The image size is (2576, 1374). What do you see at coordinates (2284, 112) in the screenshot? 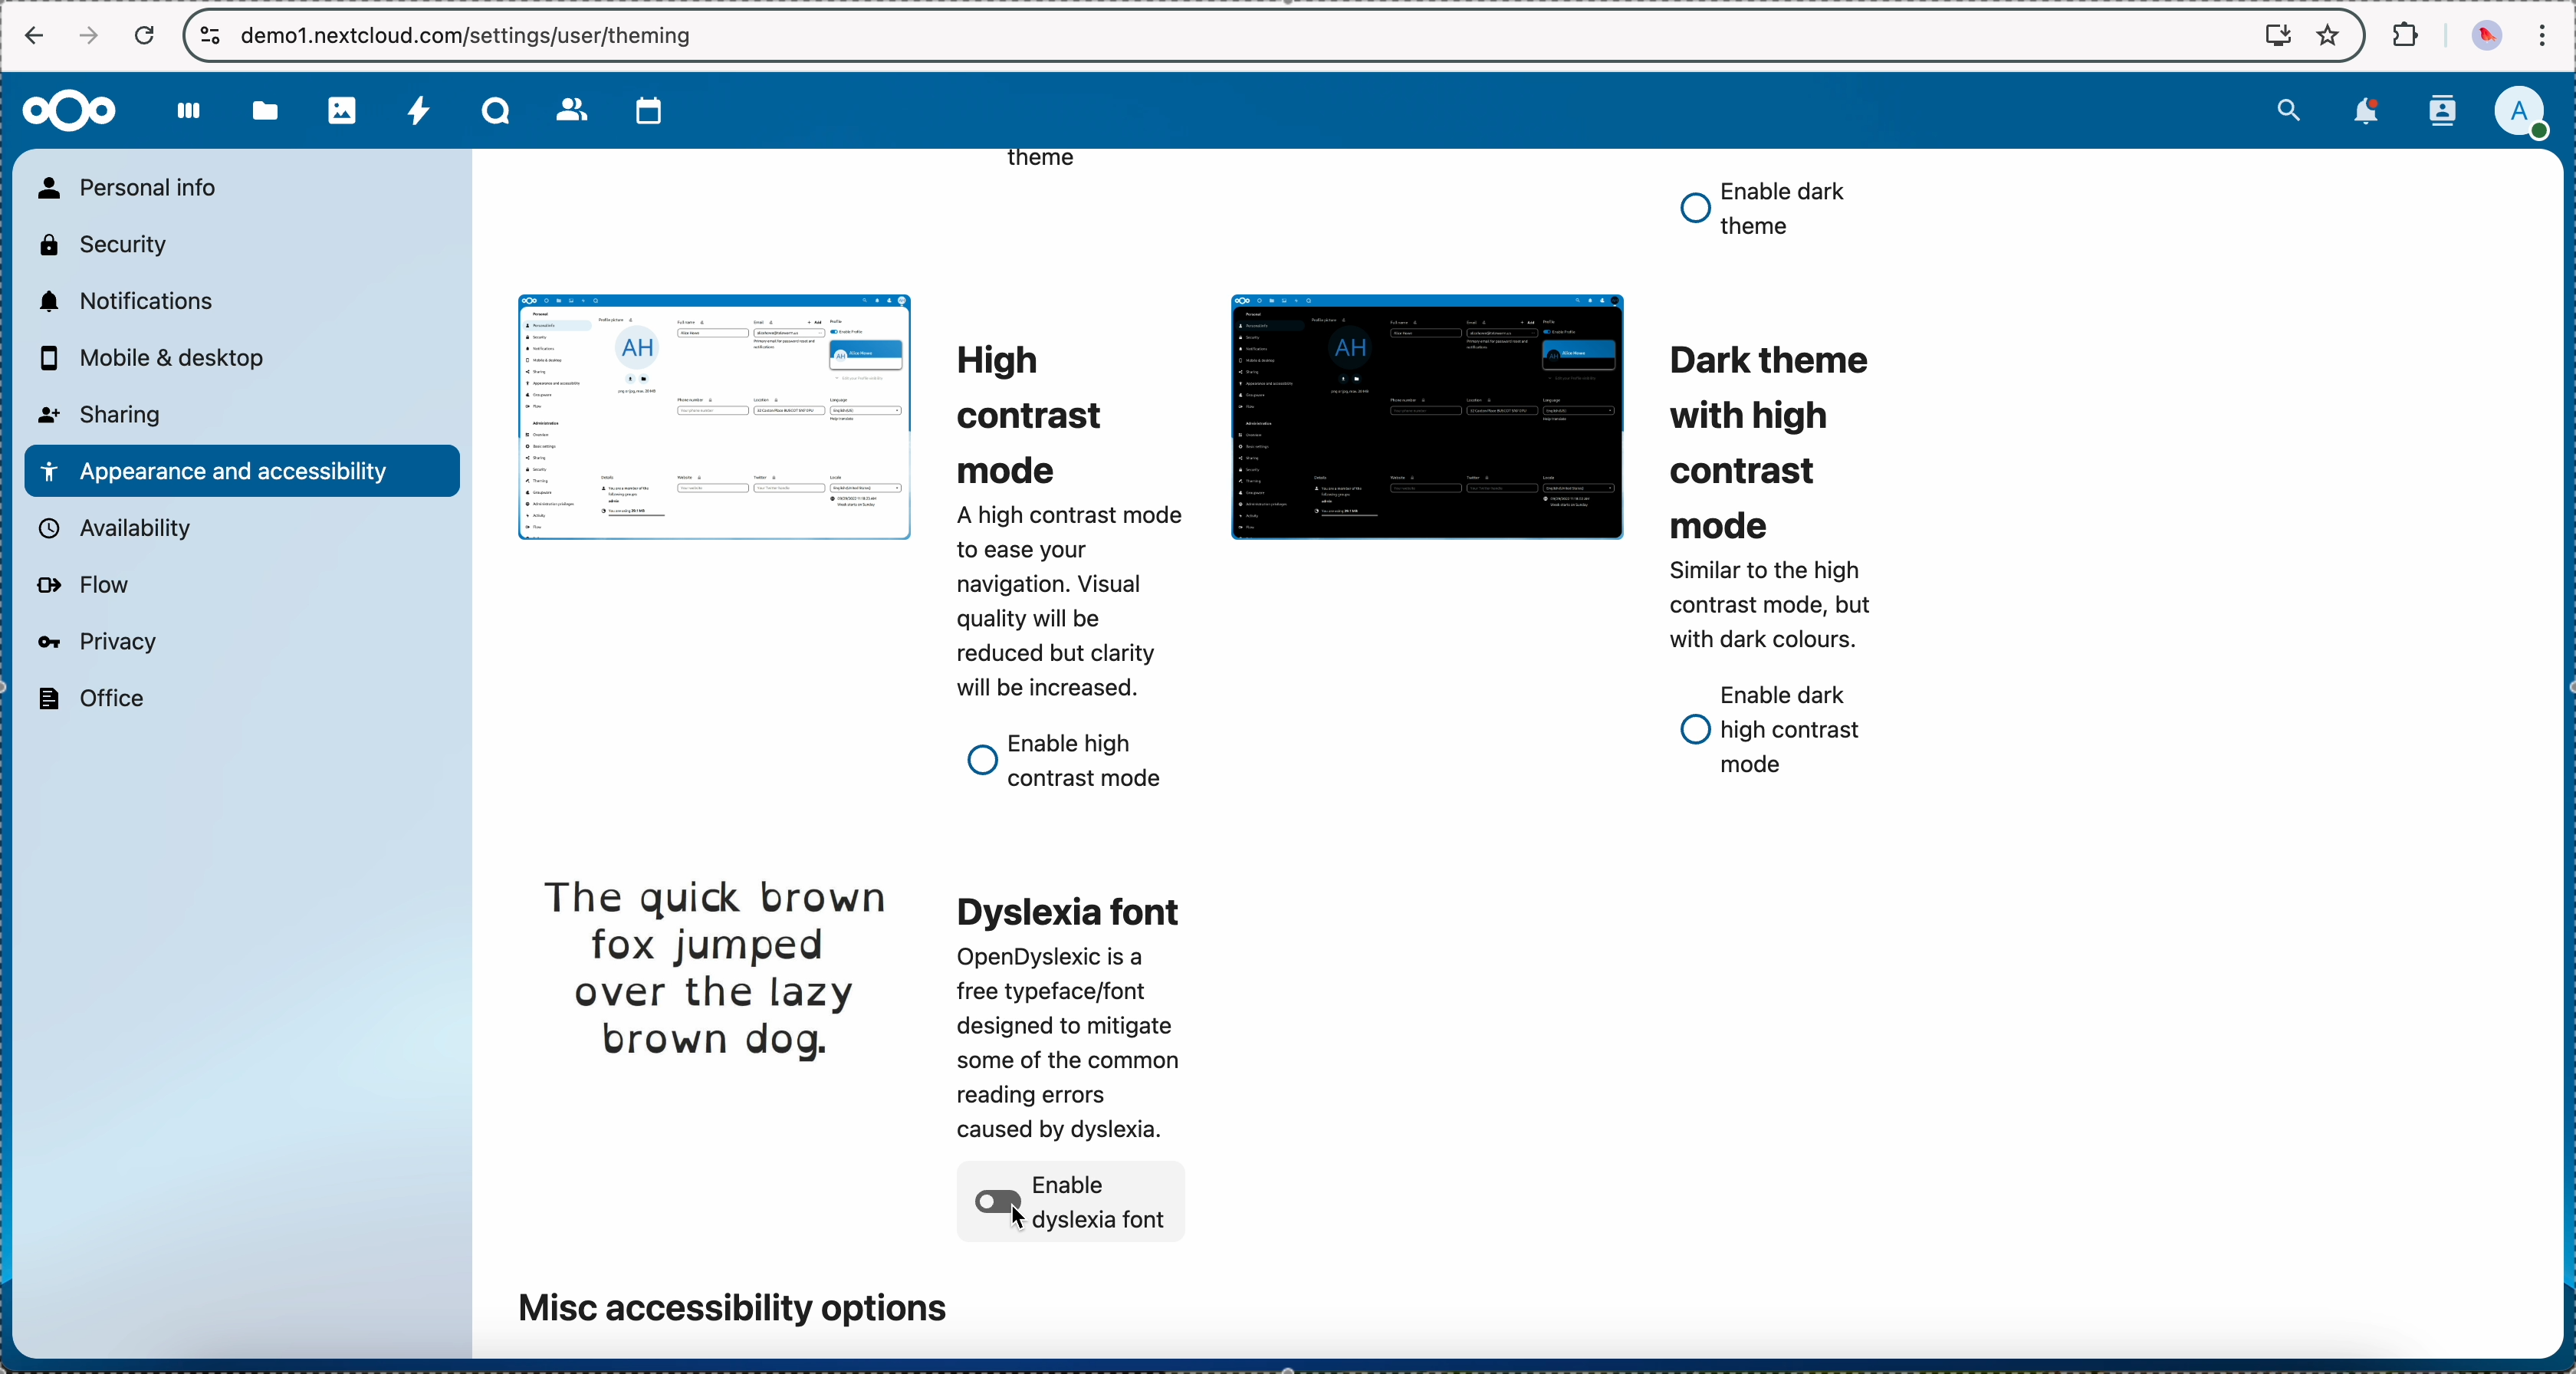
I see `search` at bounding box center [2284, 112].